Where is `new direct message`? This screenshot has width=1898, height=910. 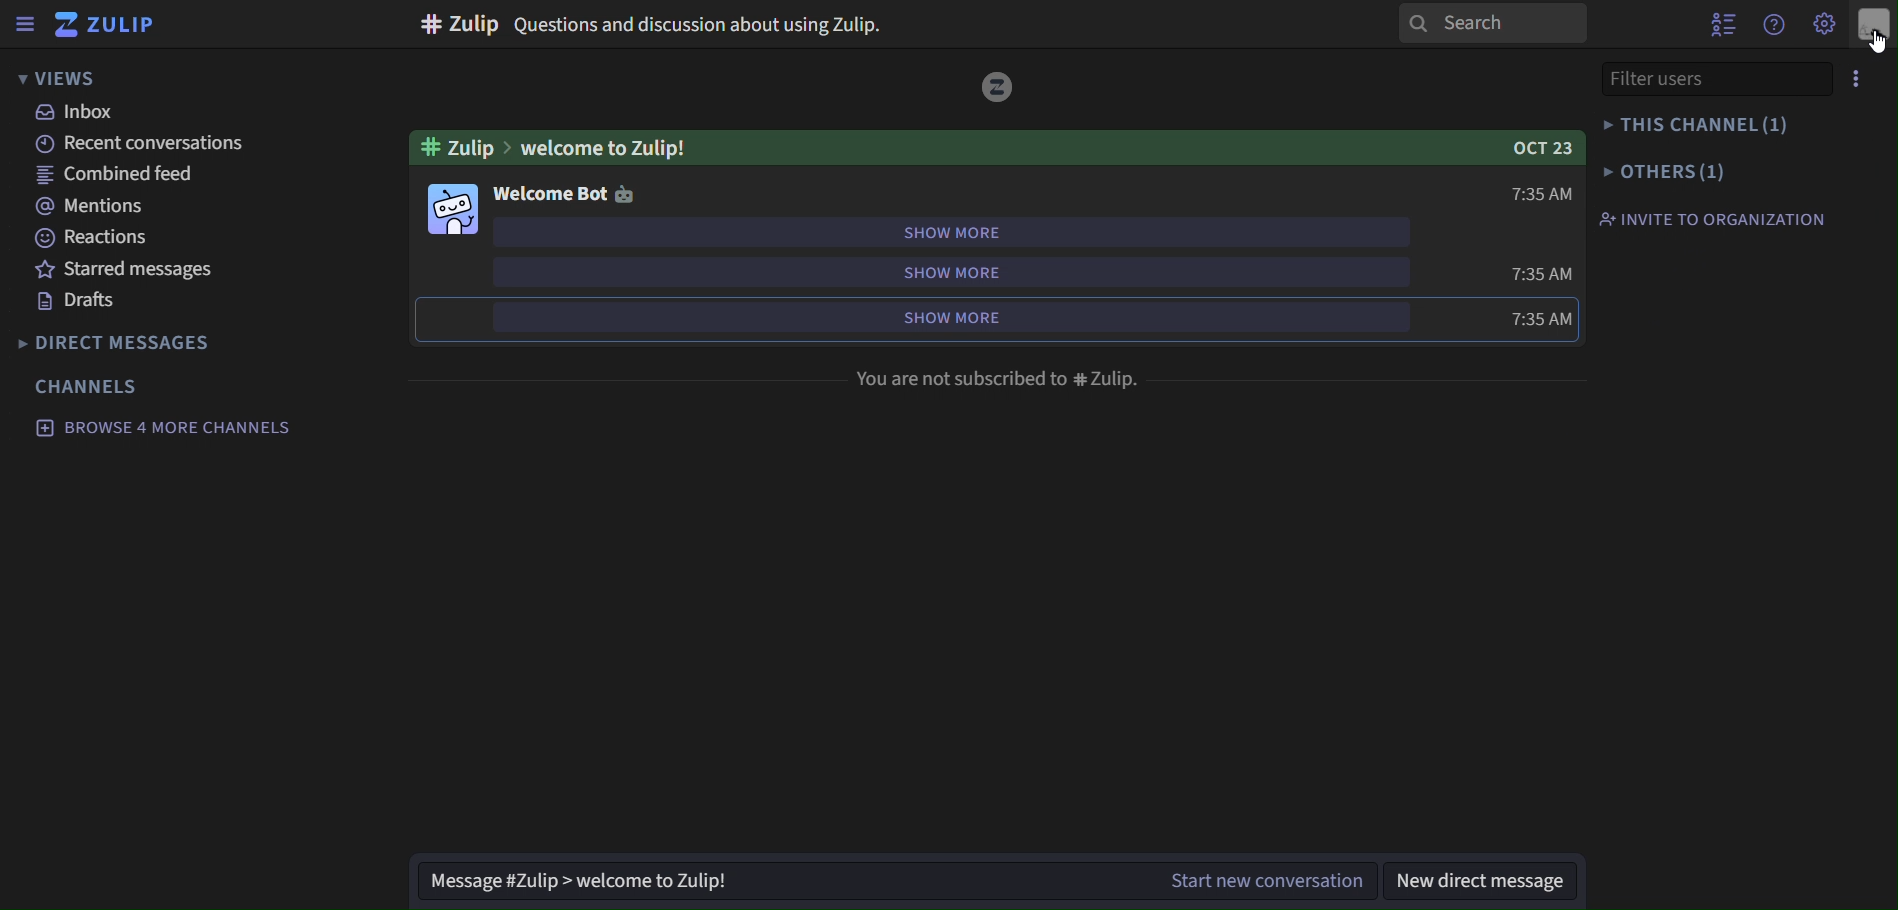 new direct message is located at coordinates (1485, 881).